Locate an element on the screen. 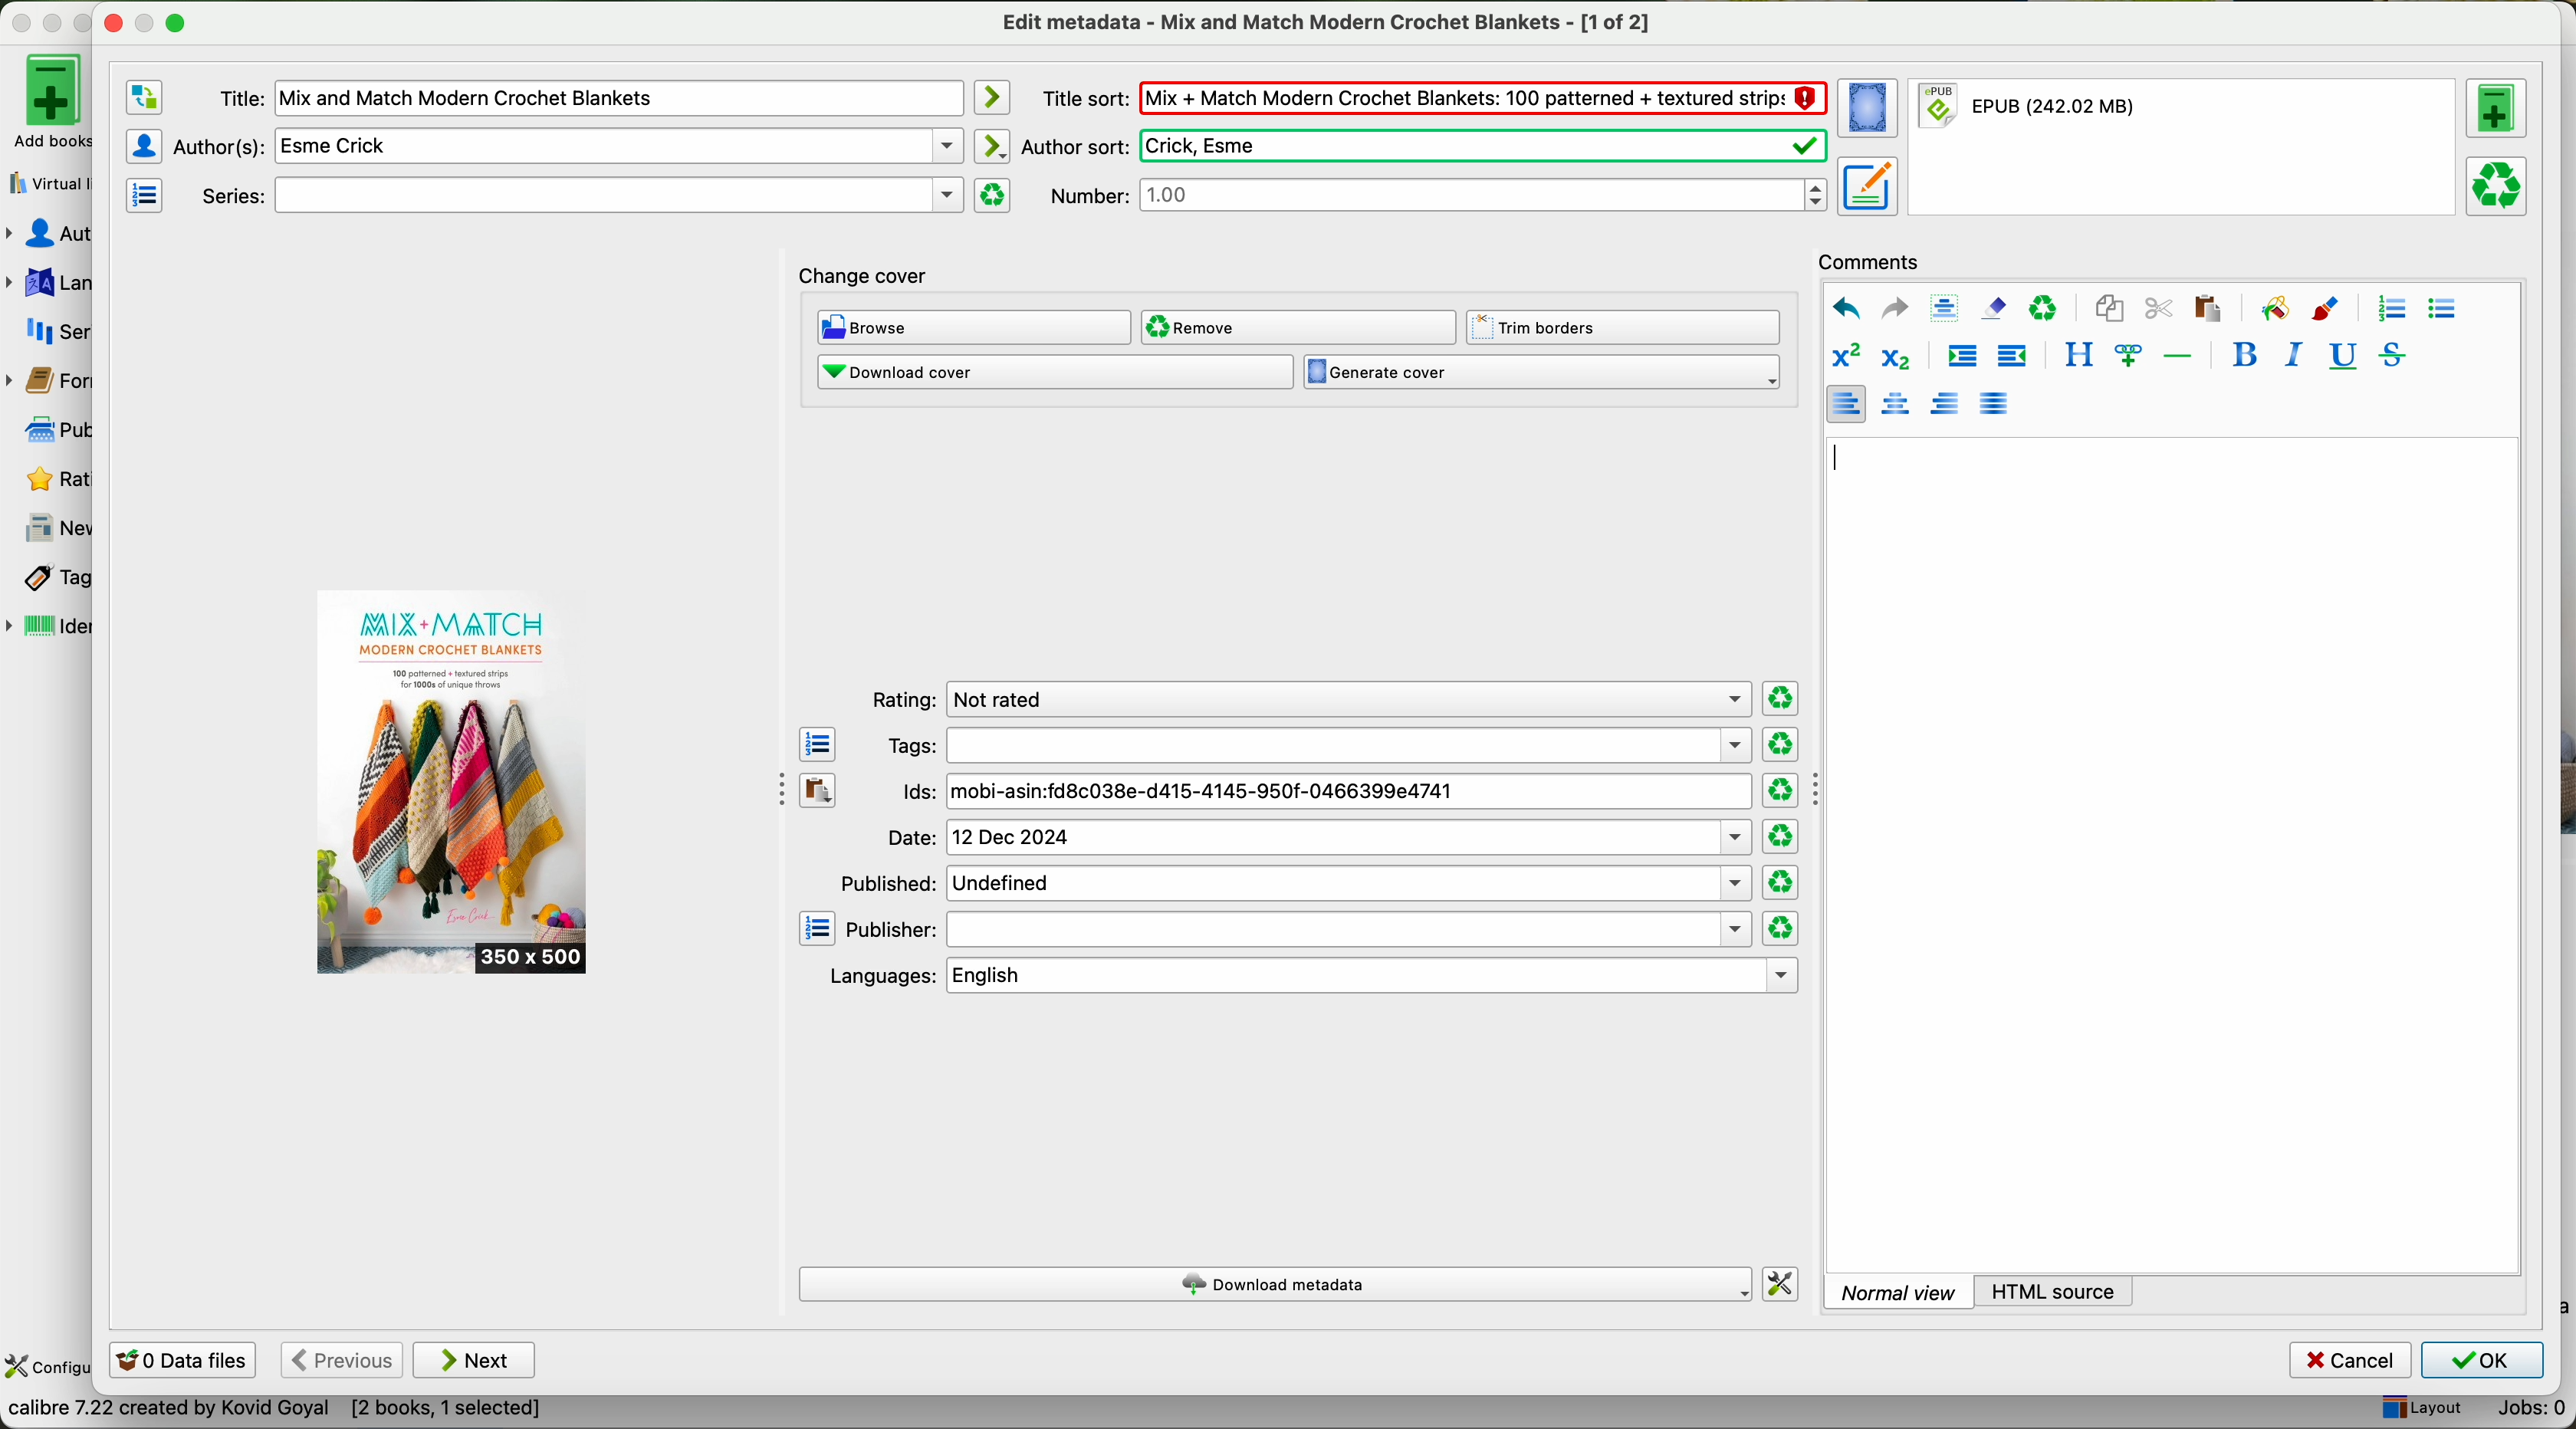  press: command + v is located at coordinates (1867, 458).